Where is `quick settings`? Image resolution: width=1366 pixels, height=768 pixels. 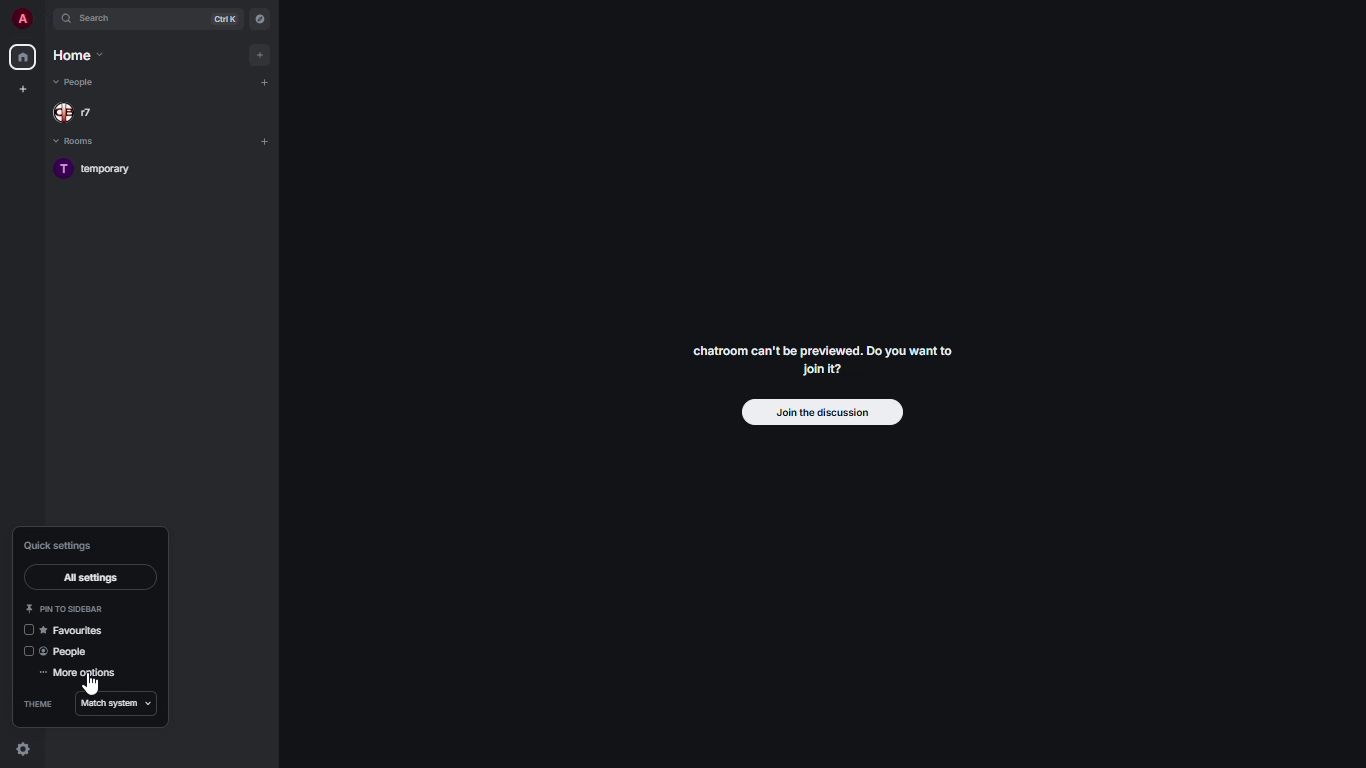 quick settings is located at coordinates (26, 749).